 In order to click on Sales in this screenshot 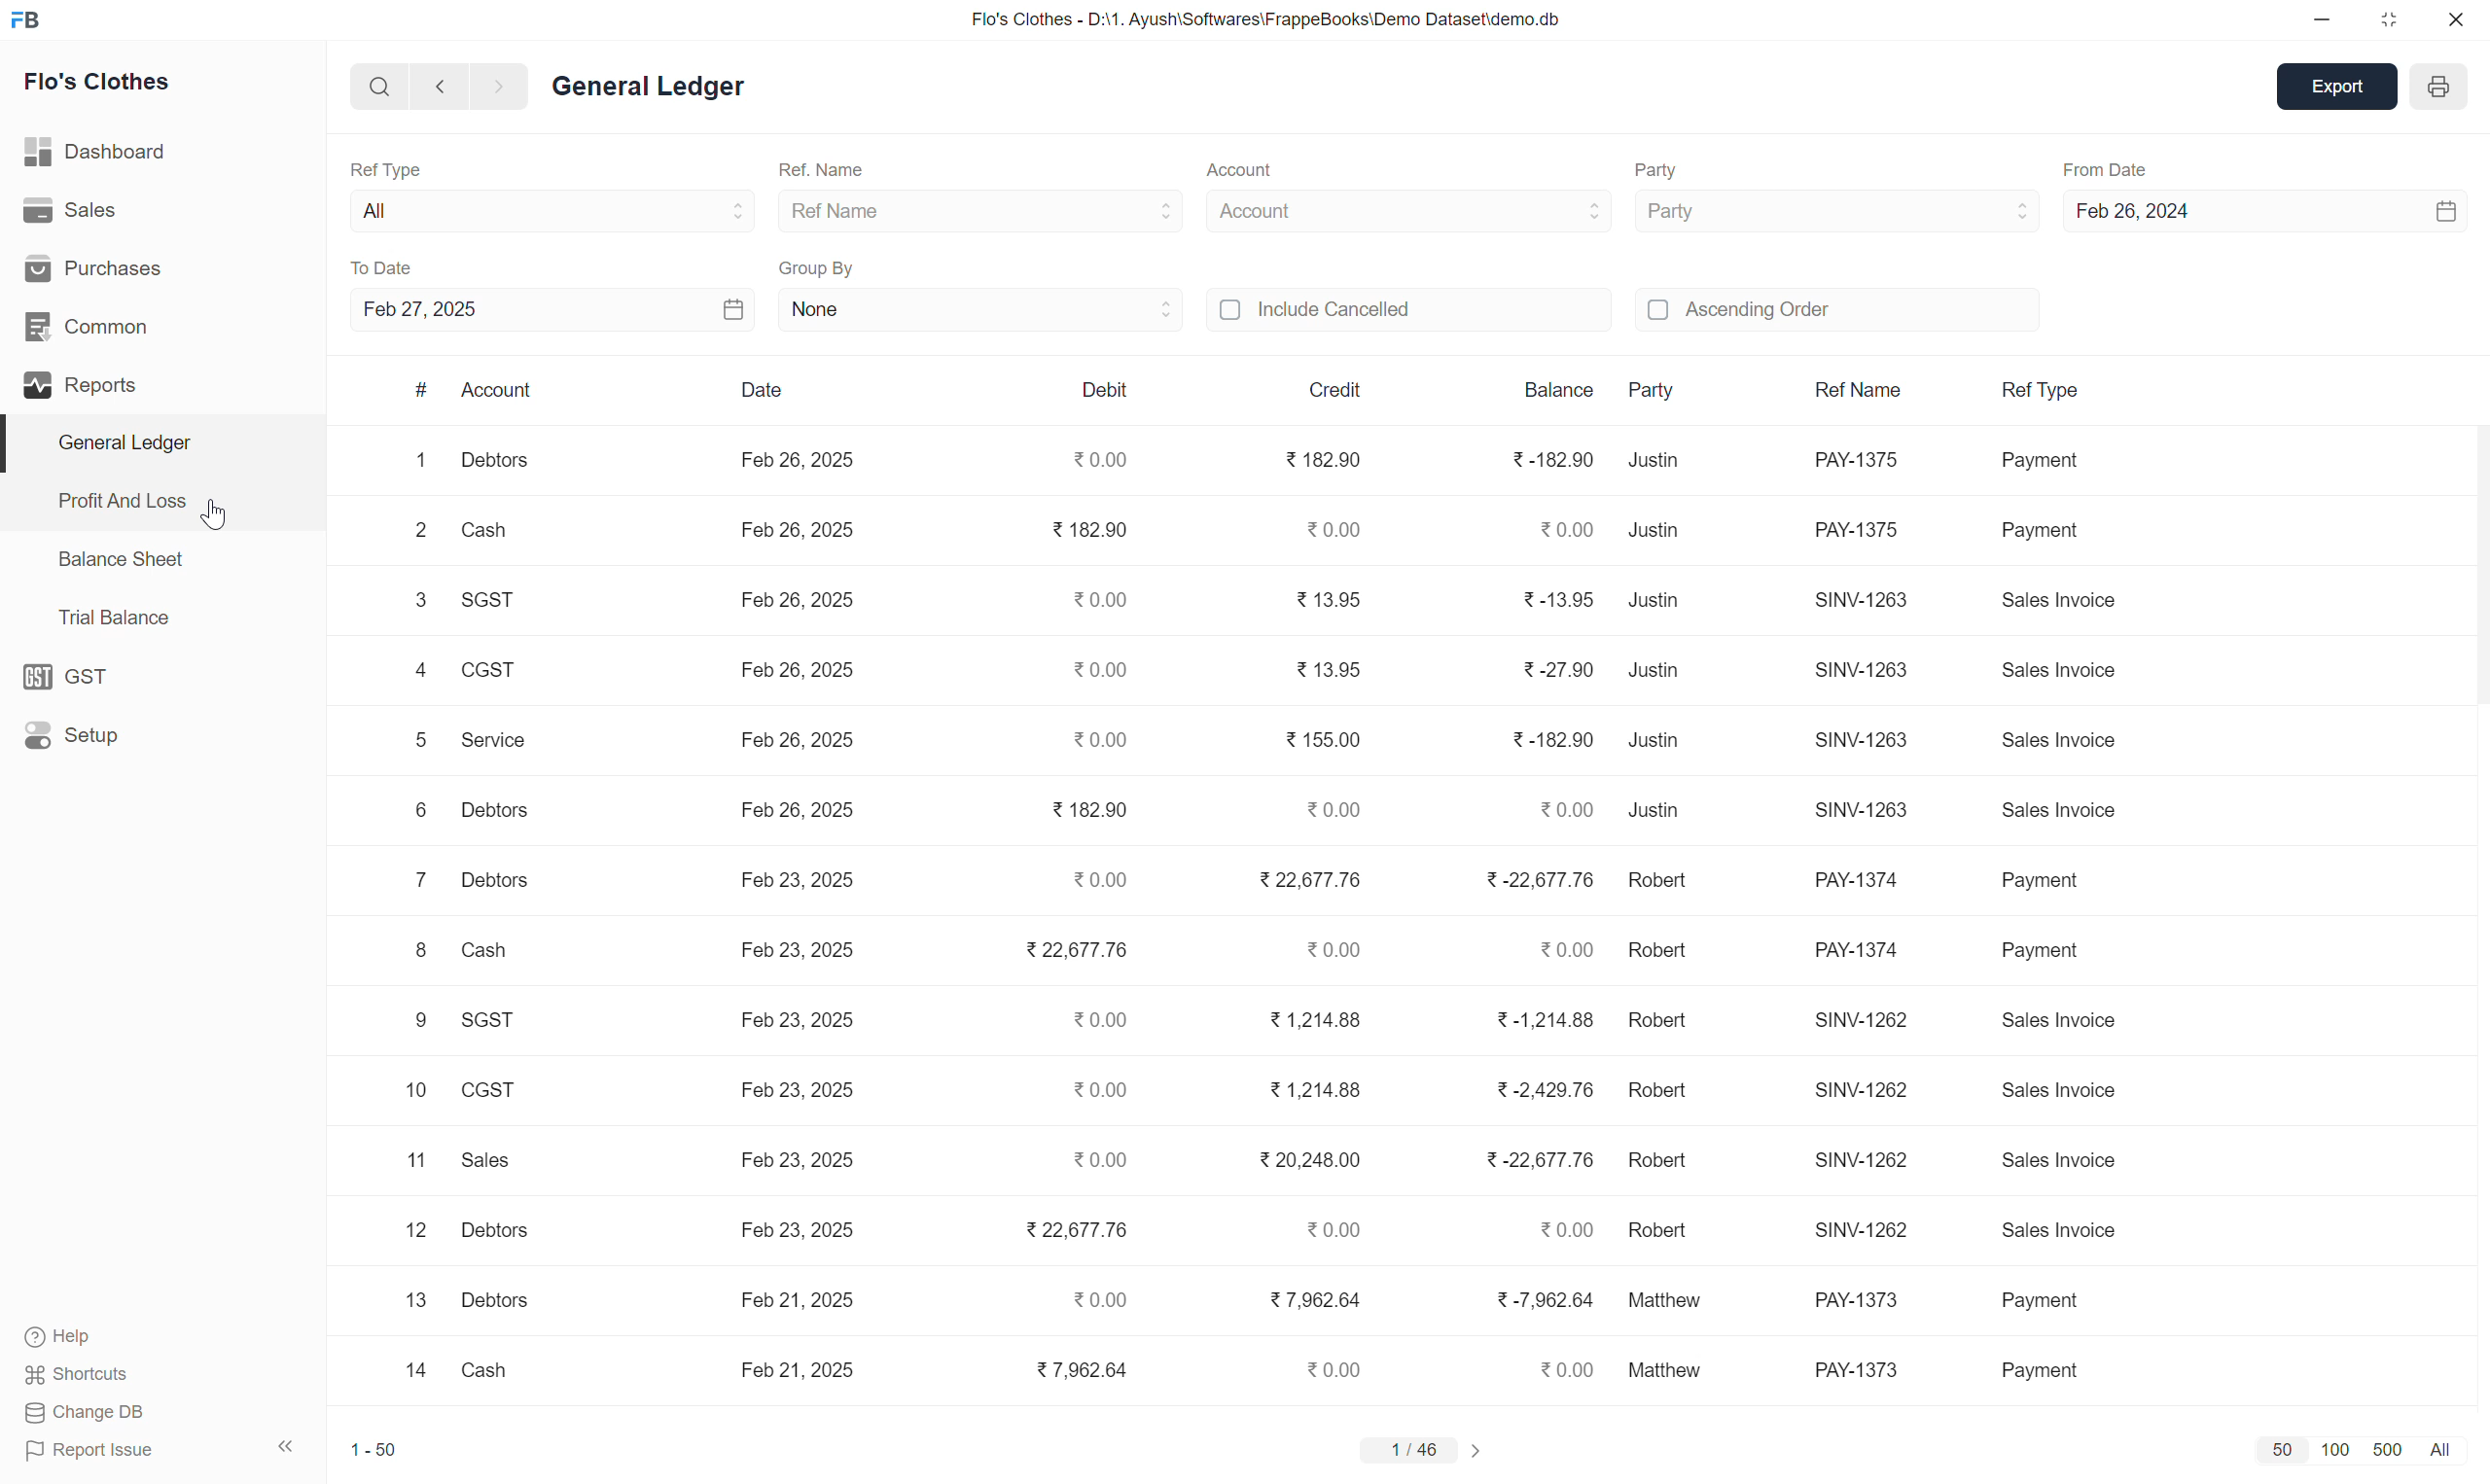, I will do `click(487, 1160)`.